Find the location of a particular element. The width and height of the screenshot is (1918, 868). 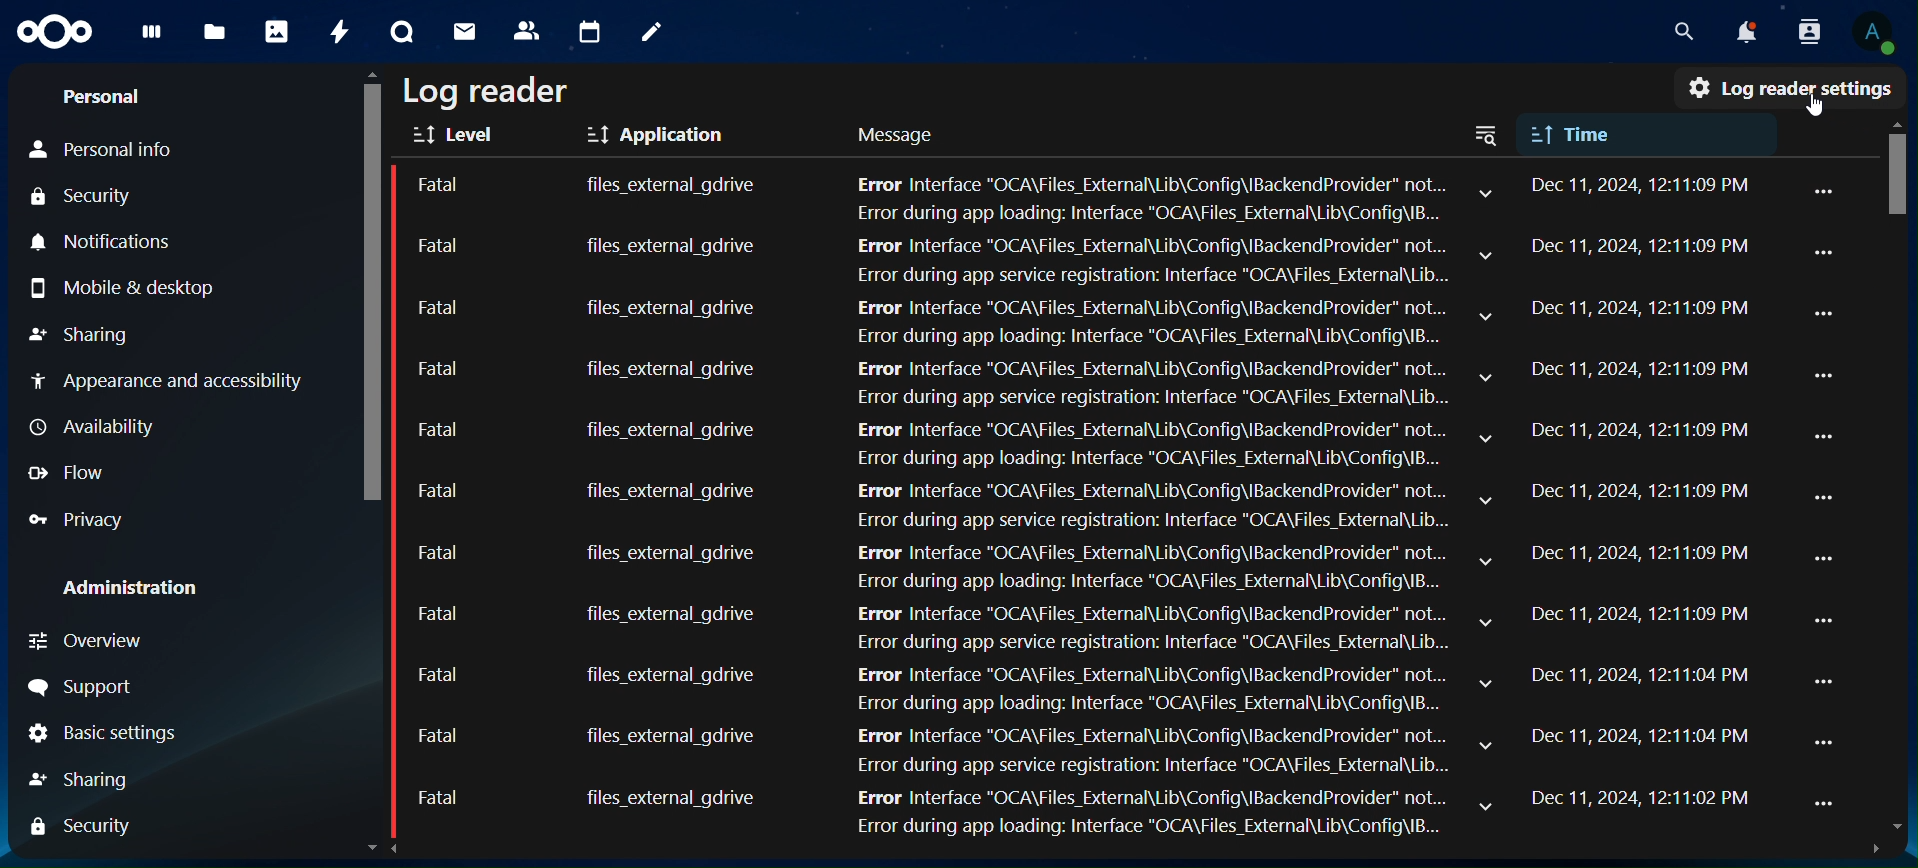

personal info is located at coordinates (109, 150).